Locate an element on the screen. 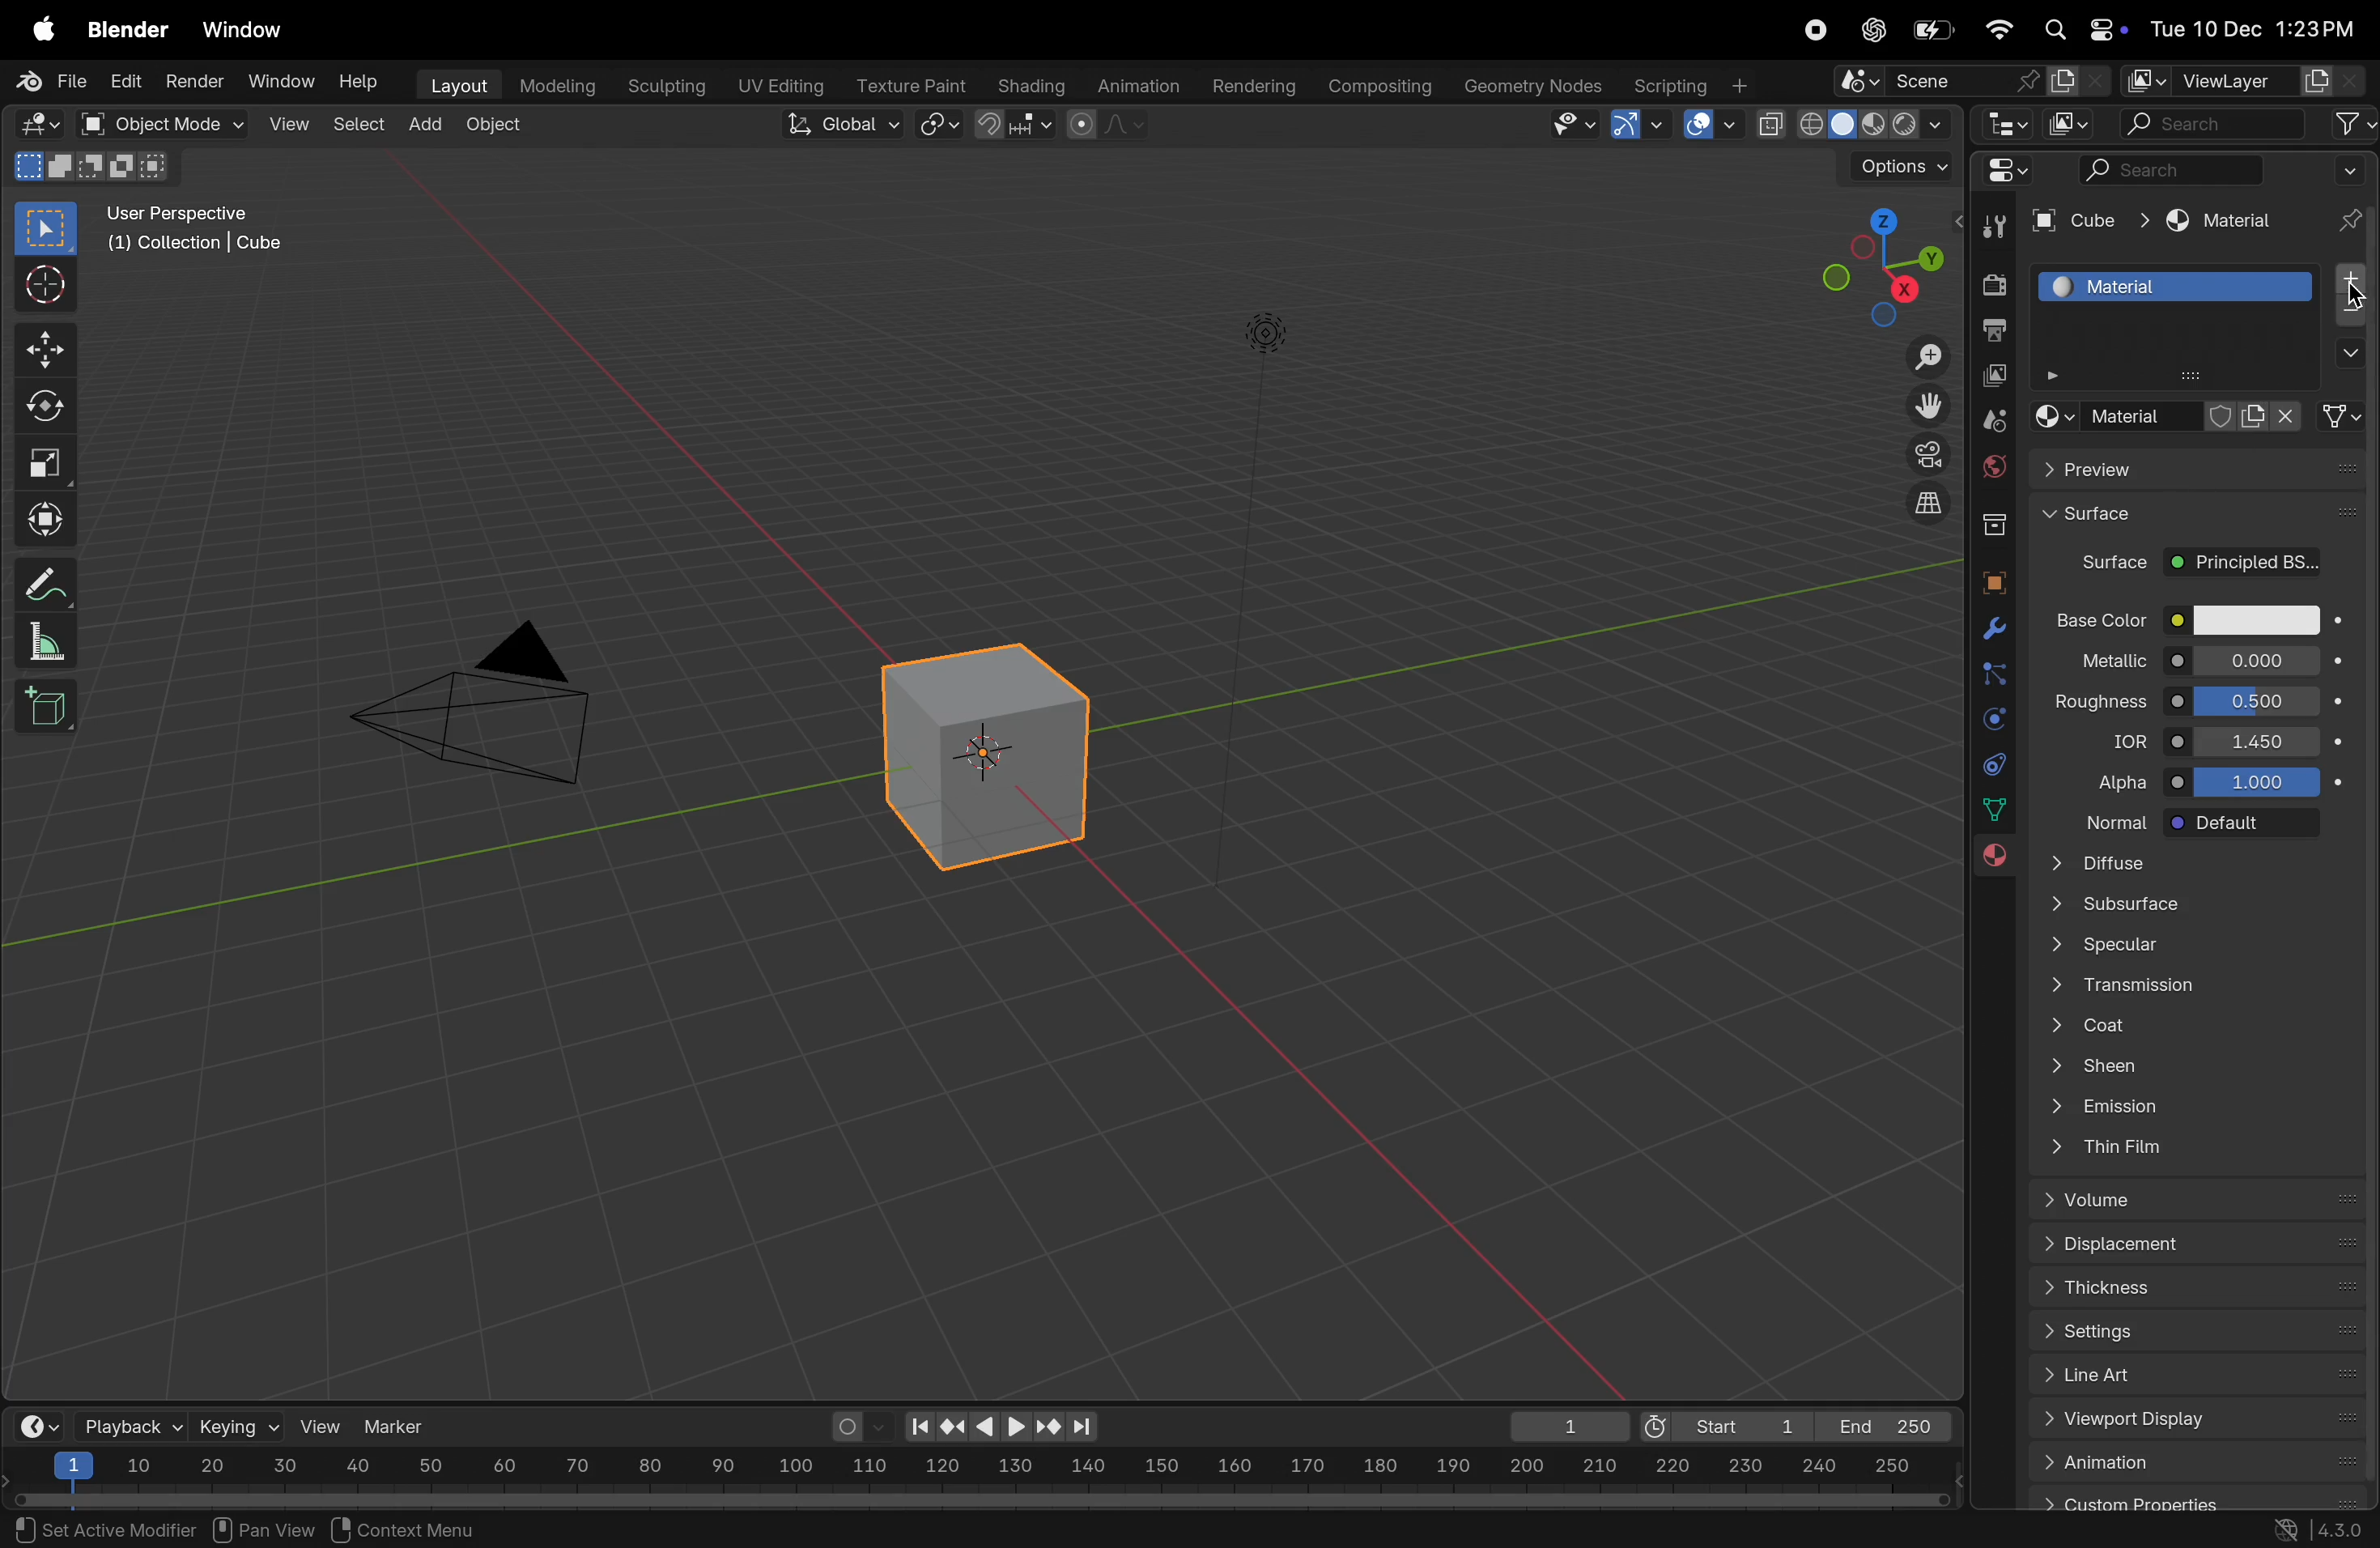 This screenshot has height=1548, width=2380. version 4.30 is located at coordinates (2312, 1534).